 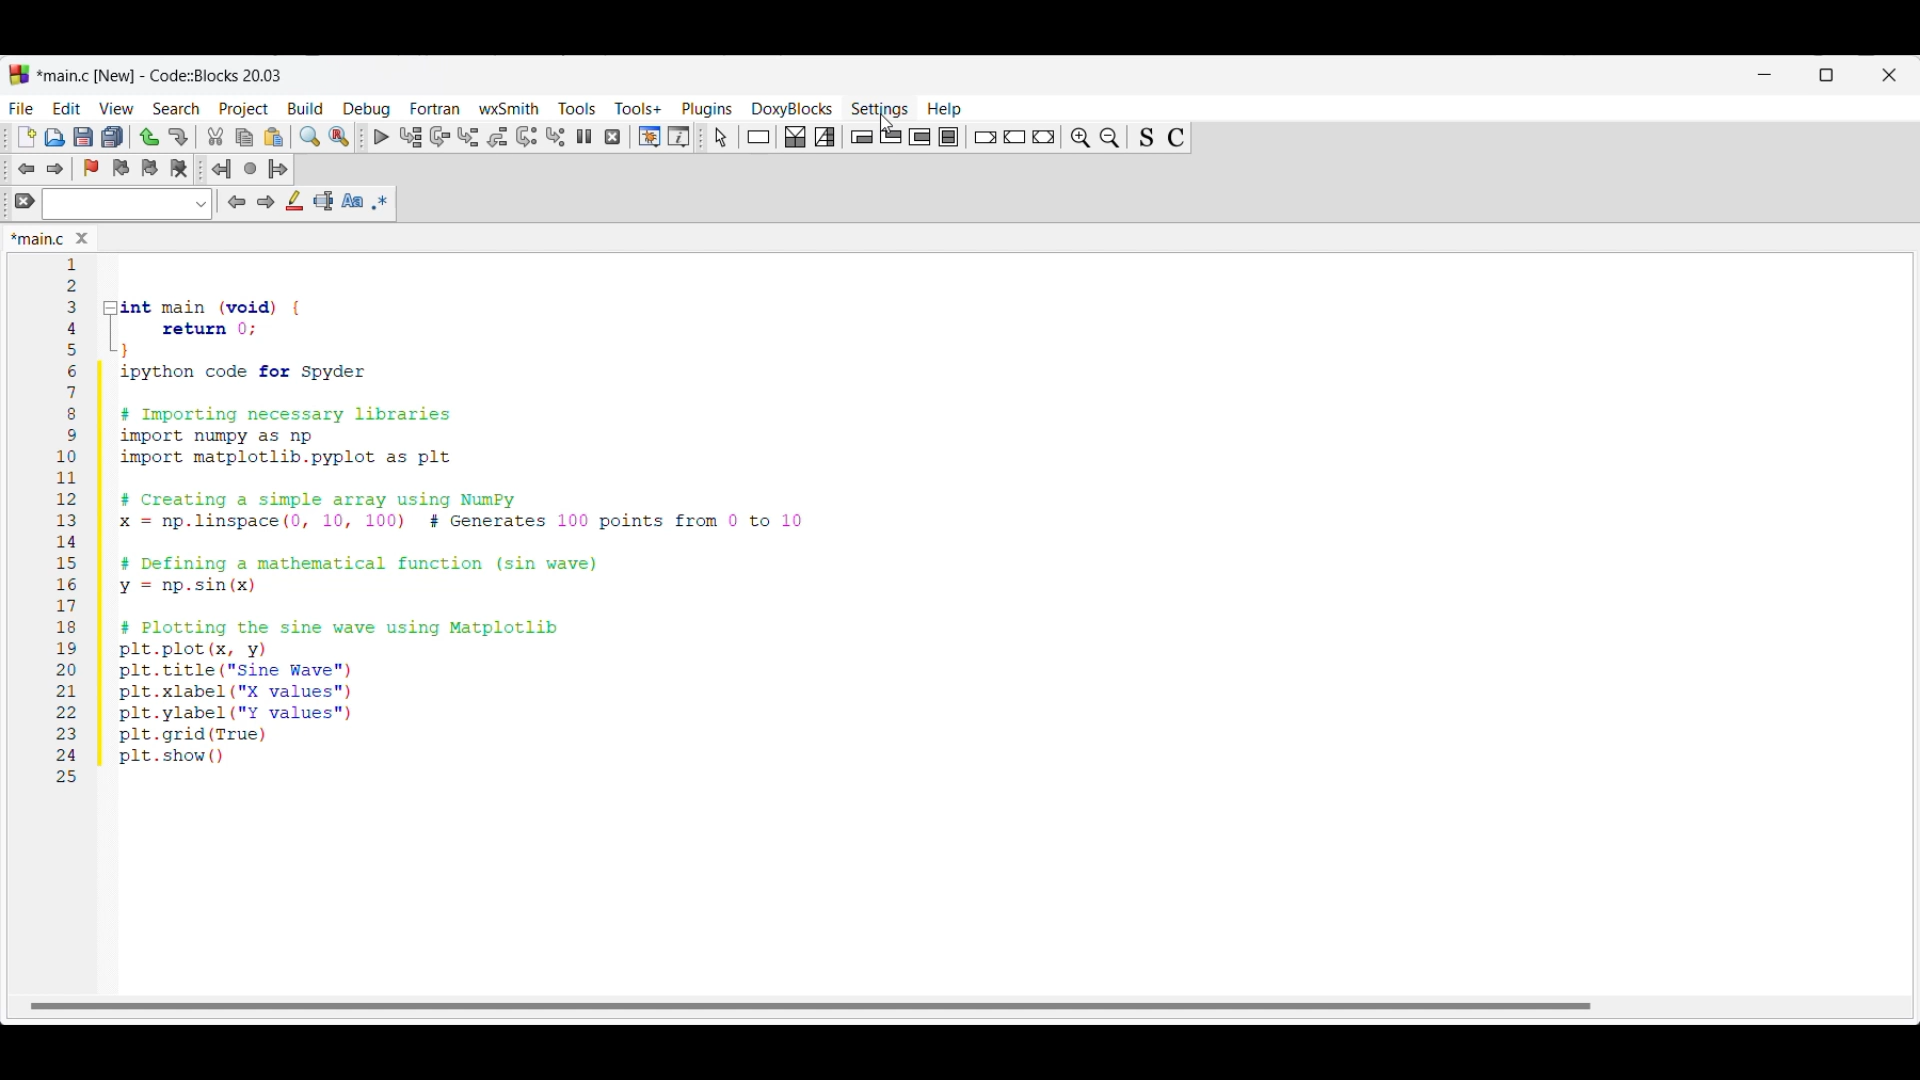 I want to click on Close tab, so click(x=82, y=238).